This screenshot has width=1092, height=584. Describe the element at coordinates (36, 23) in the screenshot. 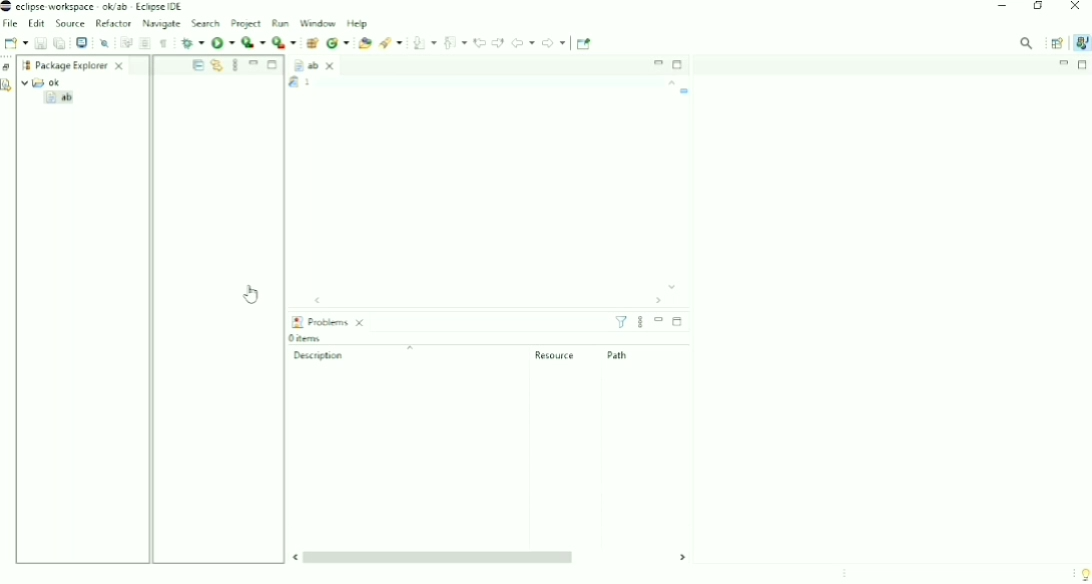

I see `Edit` at that location.